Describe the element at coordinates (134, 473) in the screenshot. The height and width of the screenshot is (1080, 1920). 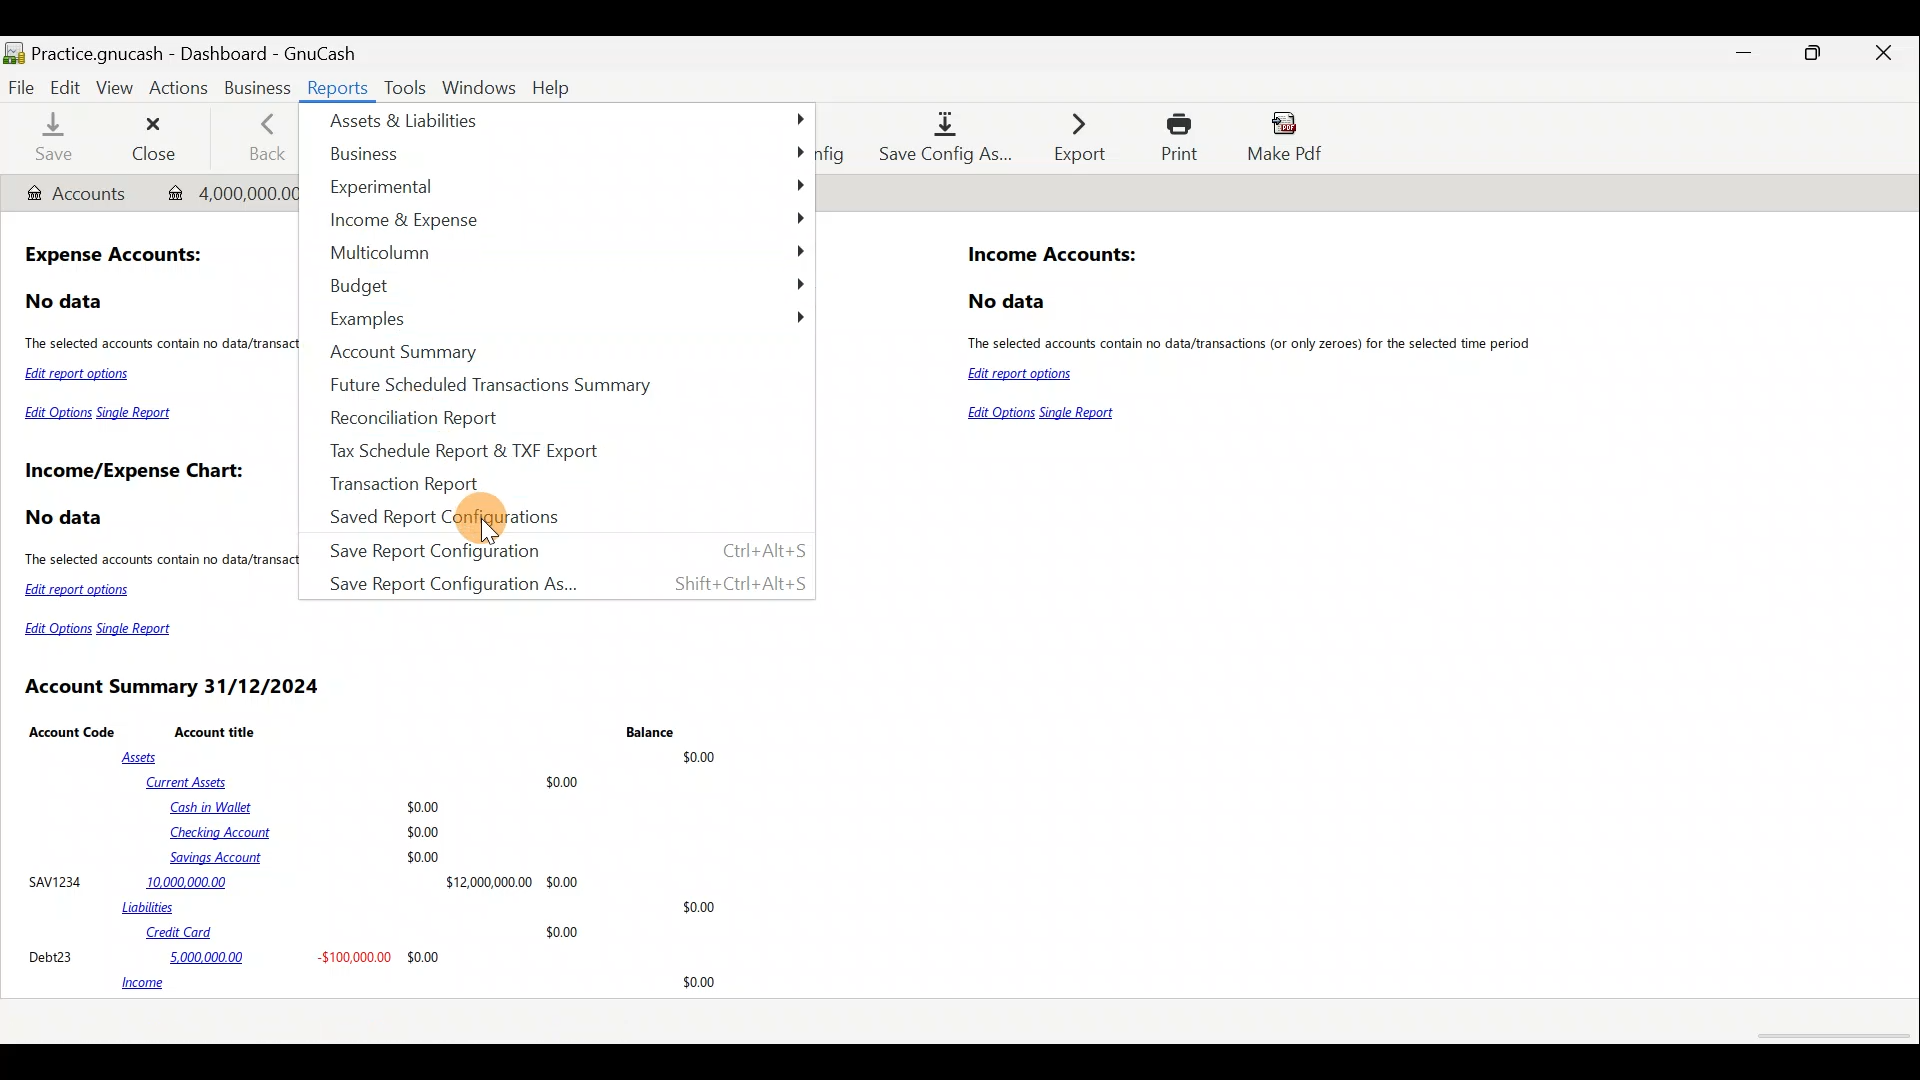
I see `Income/Expense Chart:` at that location.